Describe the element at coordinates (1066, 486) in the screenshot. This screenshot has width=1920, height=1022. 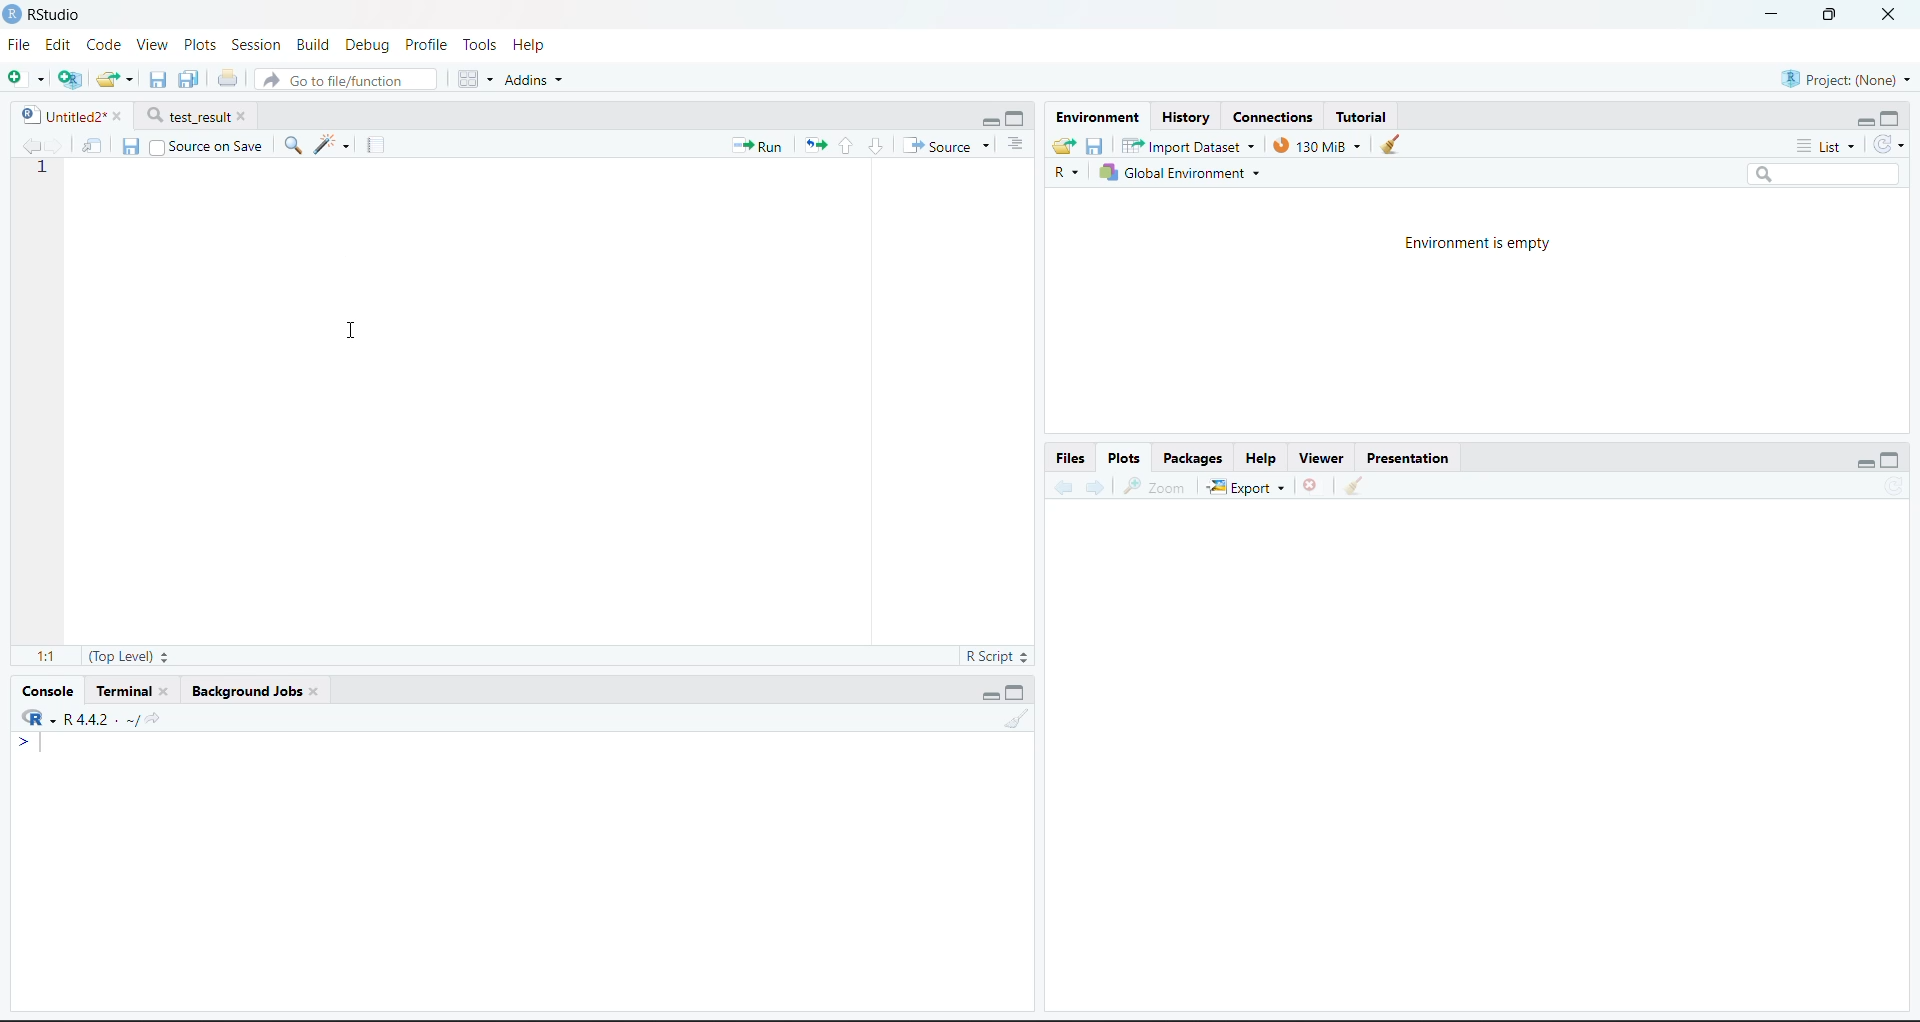
I see `Go back to the previous source location (Ctrl + F9)` at that location.